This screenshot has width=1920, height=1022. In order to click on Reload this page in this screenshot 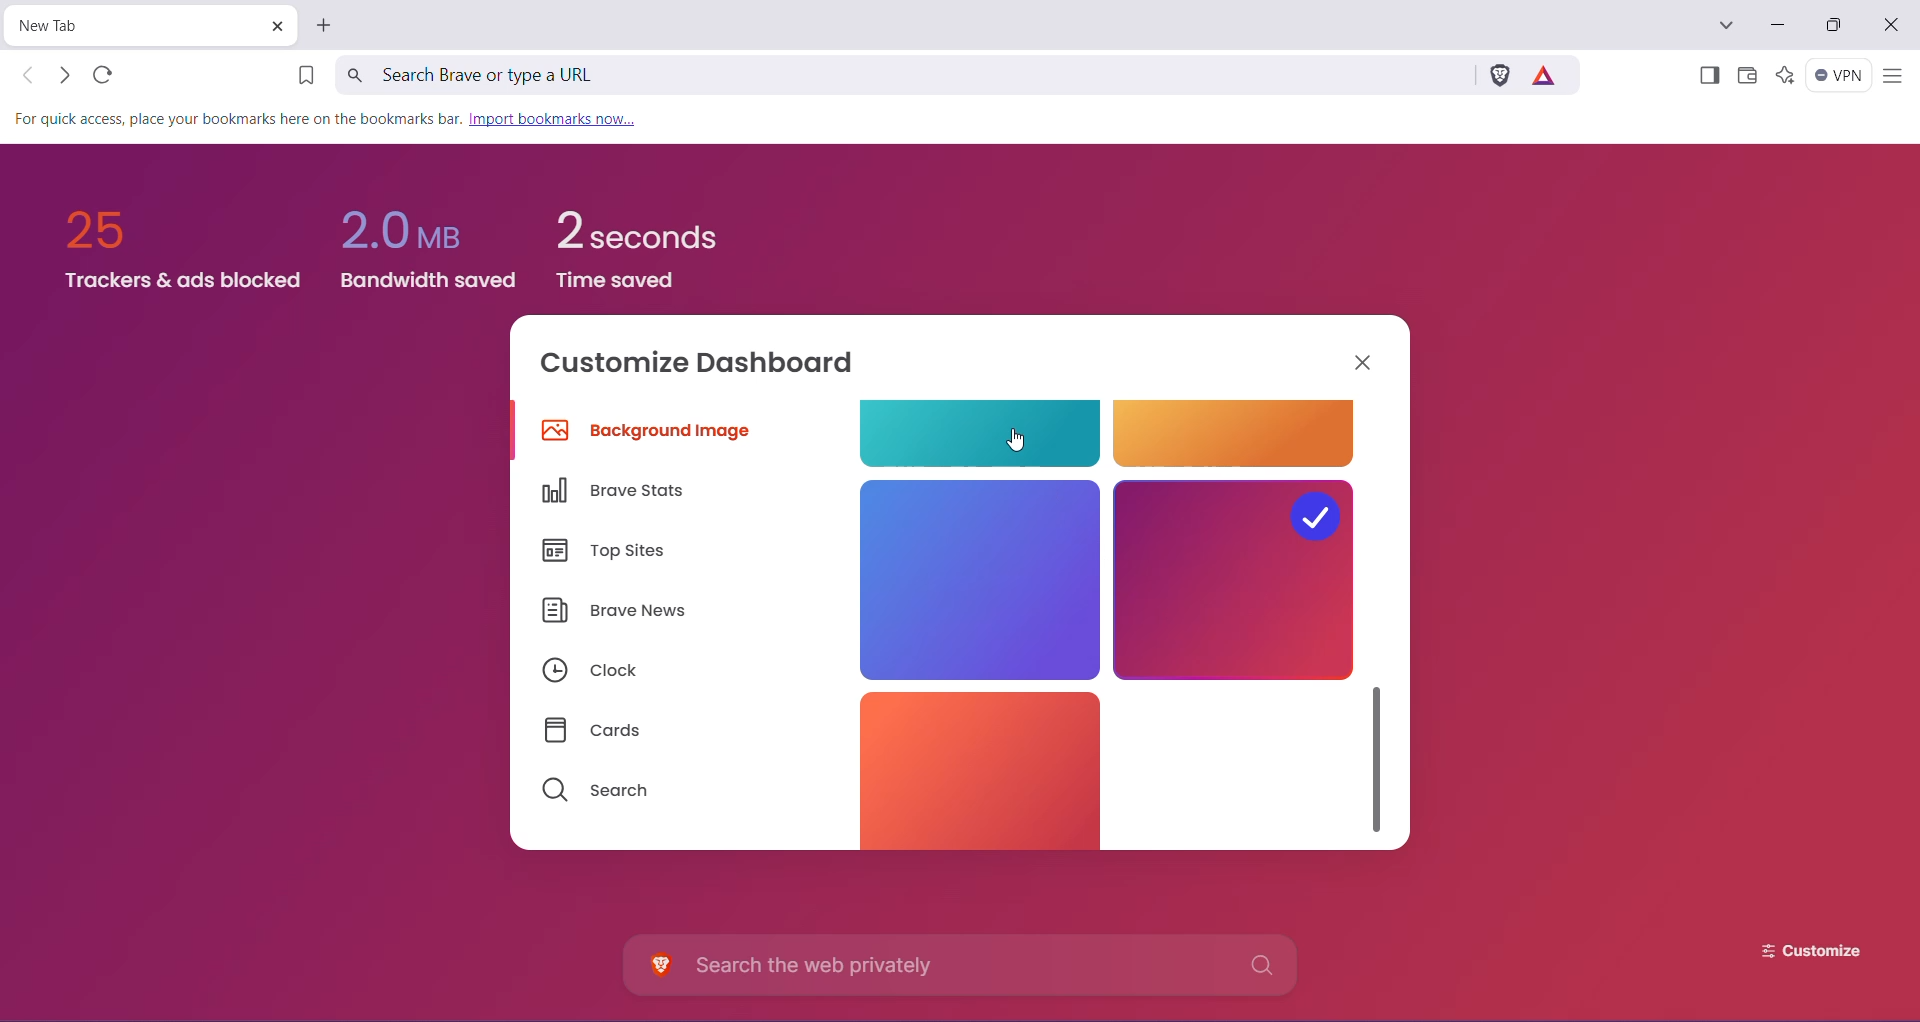, I will do `click(105, 74)`.